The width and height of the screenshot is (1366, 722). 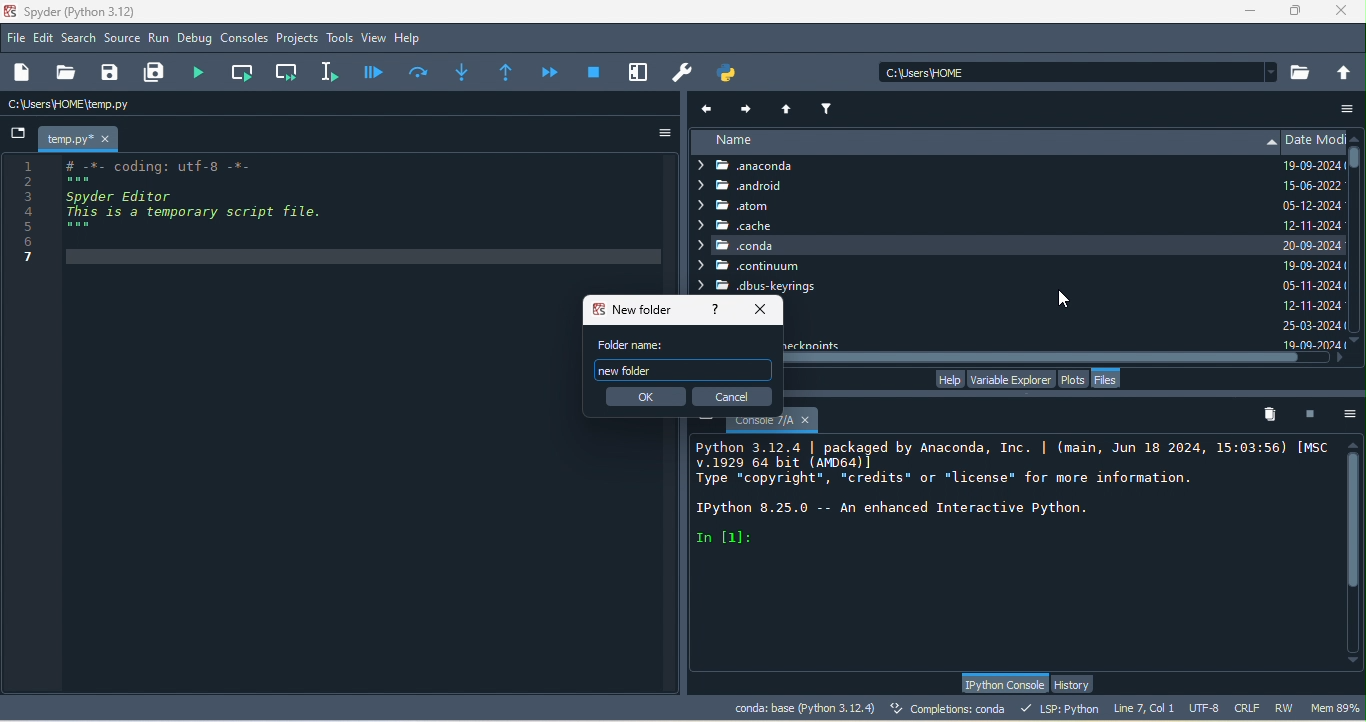 I want to click on python console, so click(x=1003, y=684).